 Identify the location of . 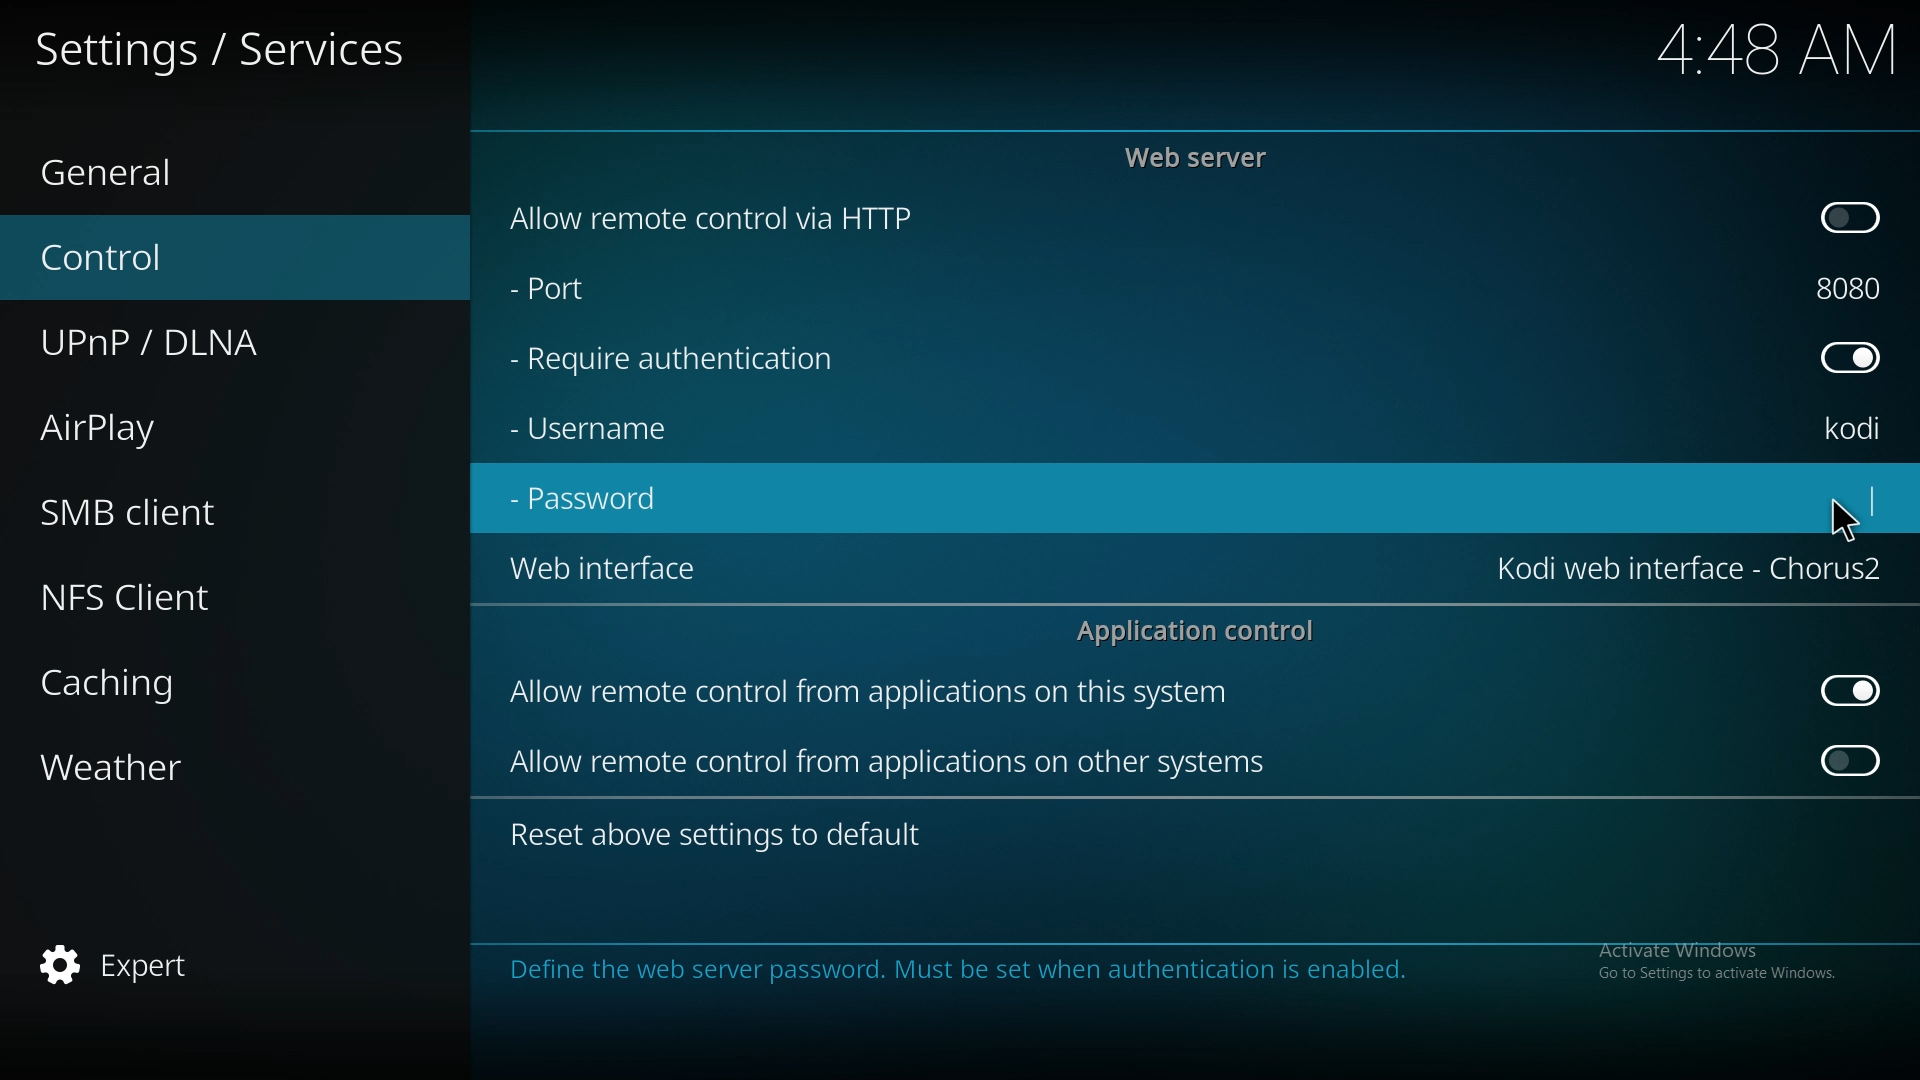
(1842, 515).